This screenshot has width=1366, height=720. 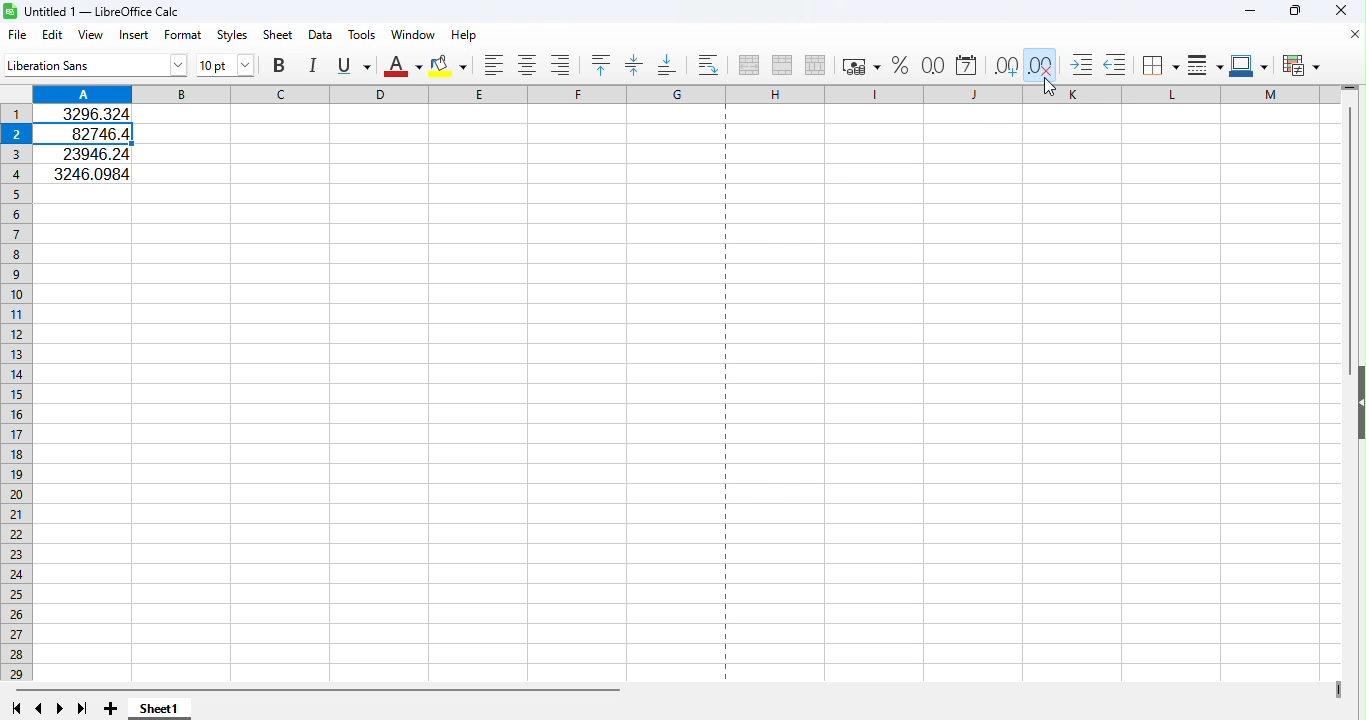 I want to click on Scroll to last sheet, so click(x=83, y=709).